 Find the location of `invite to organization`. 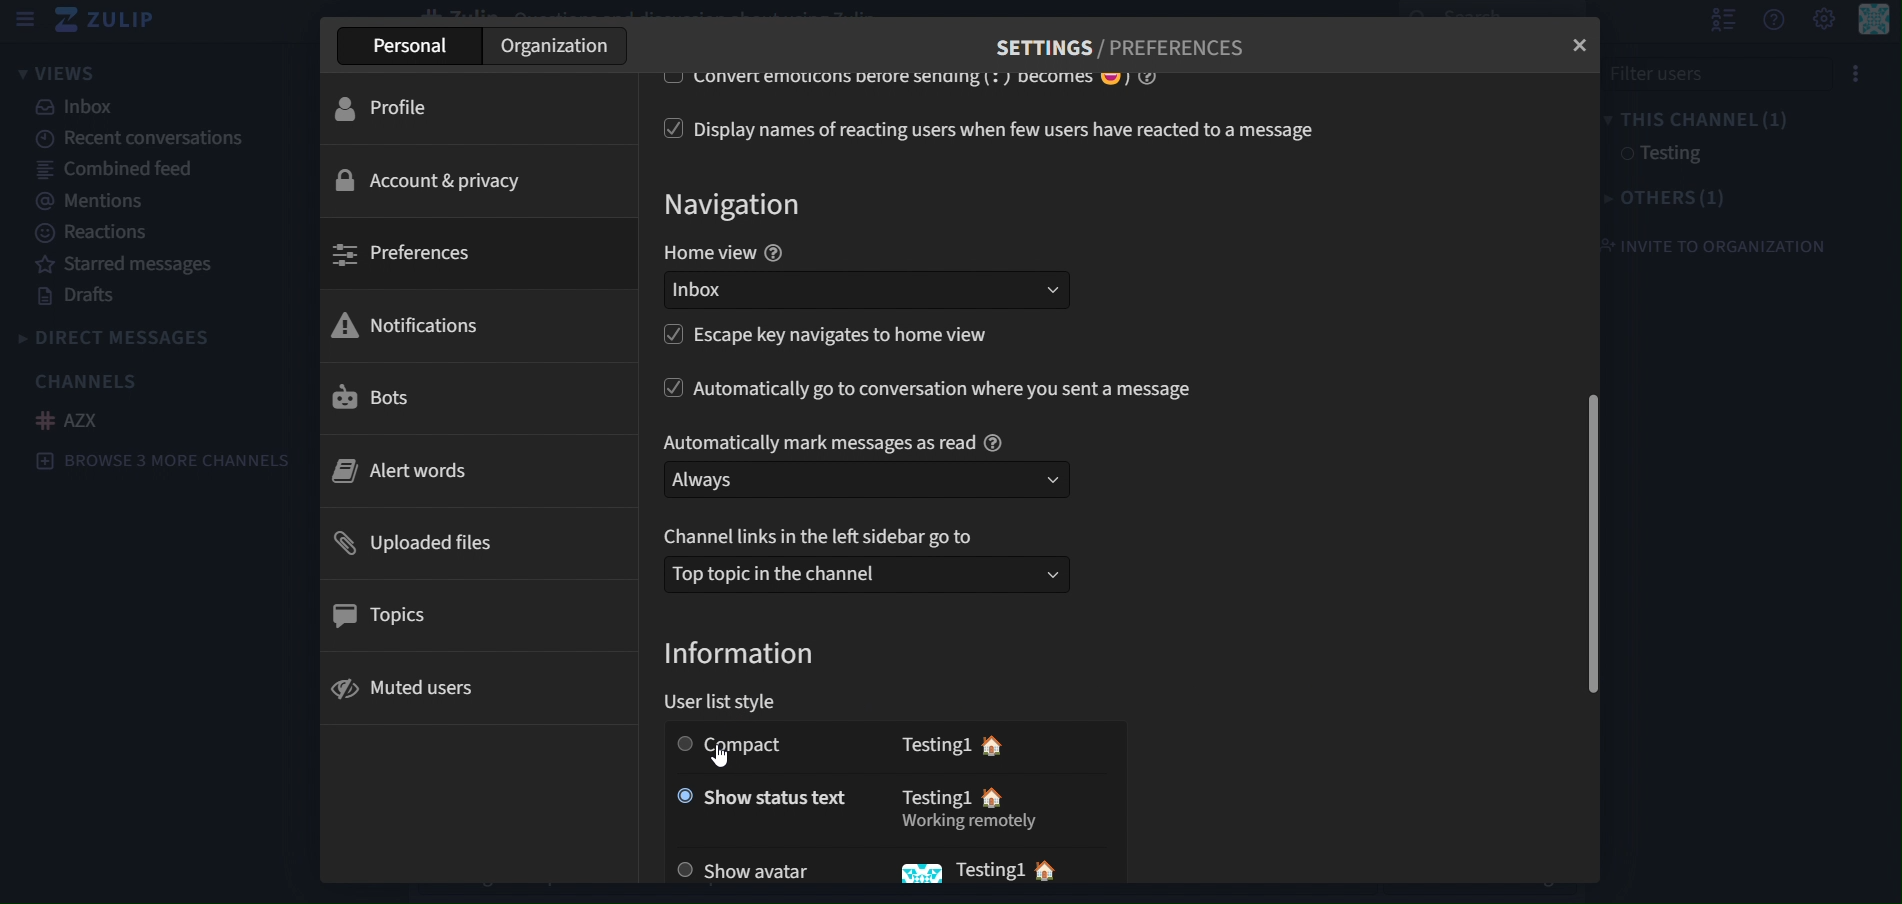

invite to organization is located at coordinates (1725, 245).